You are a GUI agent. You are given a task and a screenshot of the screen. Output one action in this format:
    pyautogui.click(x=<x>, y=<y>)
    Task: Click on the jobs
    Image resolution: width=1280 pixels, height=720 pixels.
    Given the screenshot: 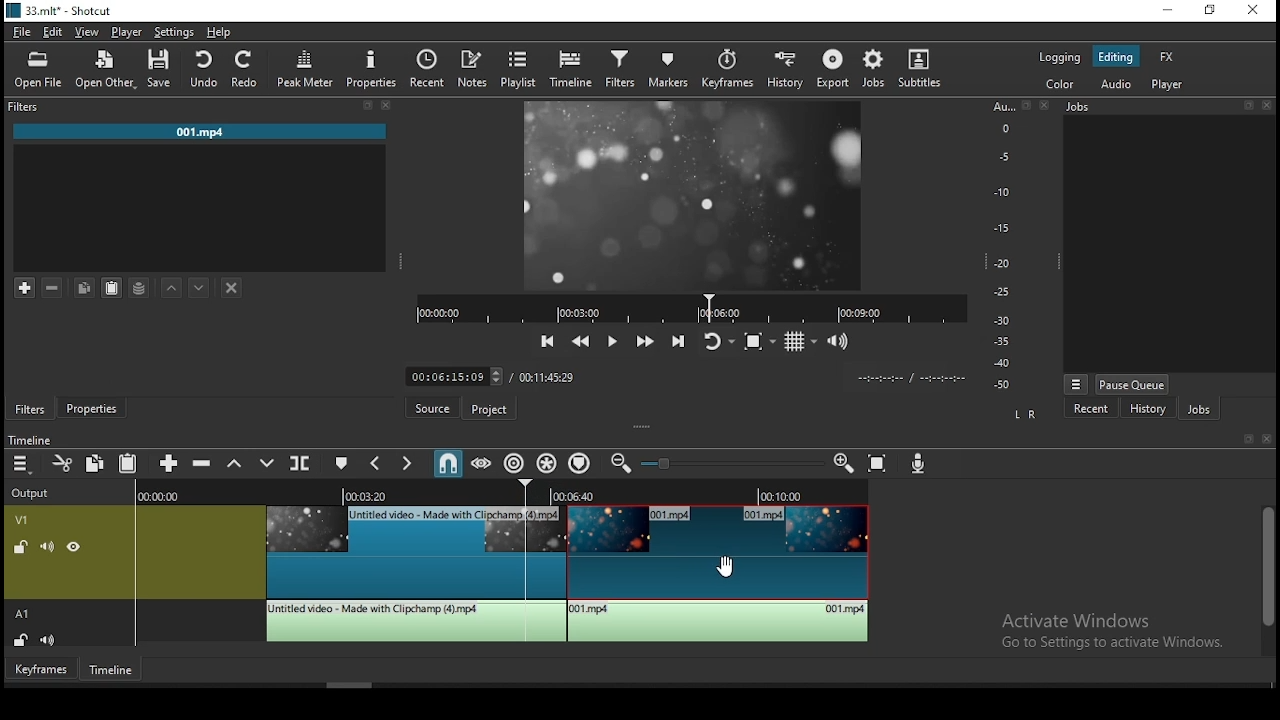 What is the action you would take?
    pyautogui.click(x=1167, y=107)
    